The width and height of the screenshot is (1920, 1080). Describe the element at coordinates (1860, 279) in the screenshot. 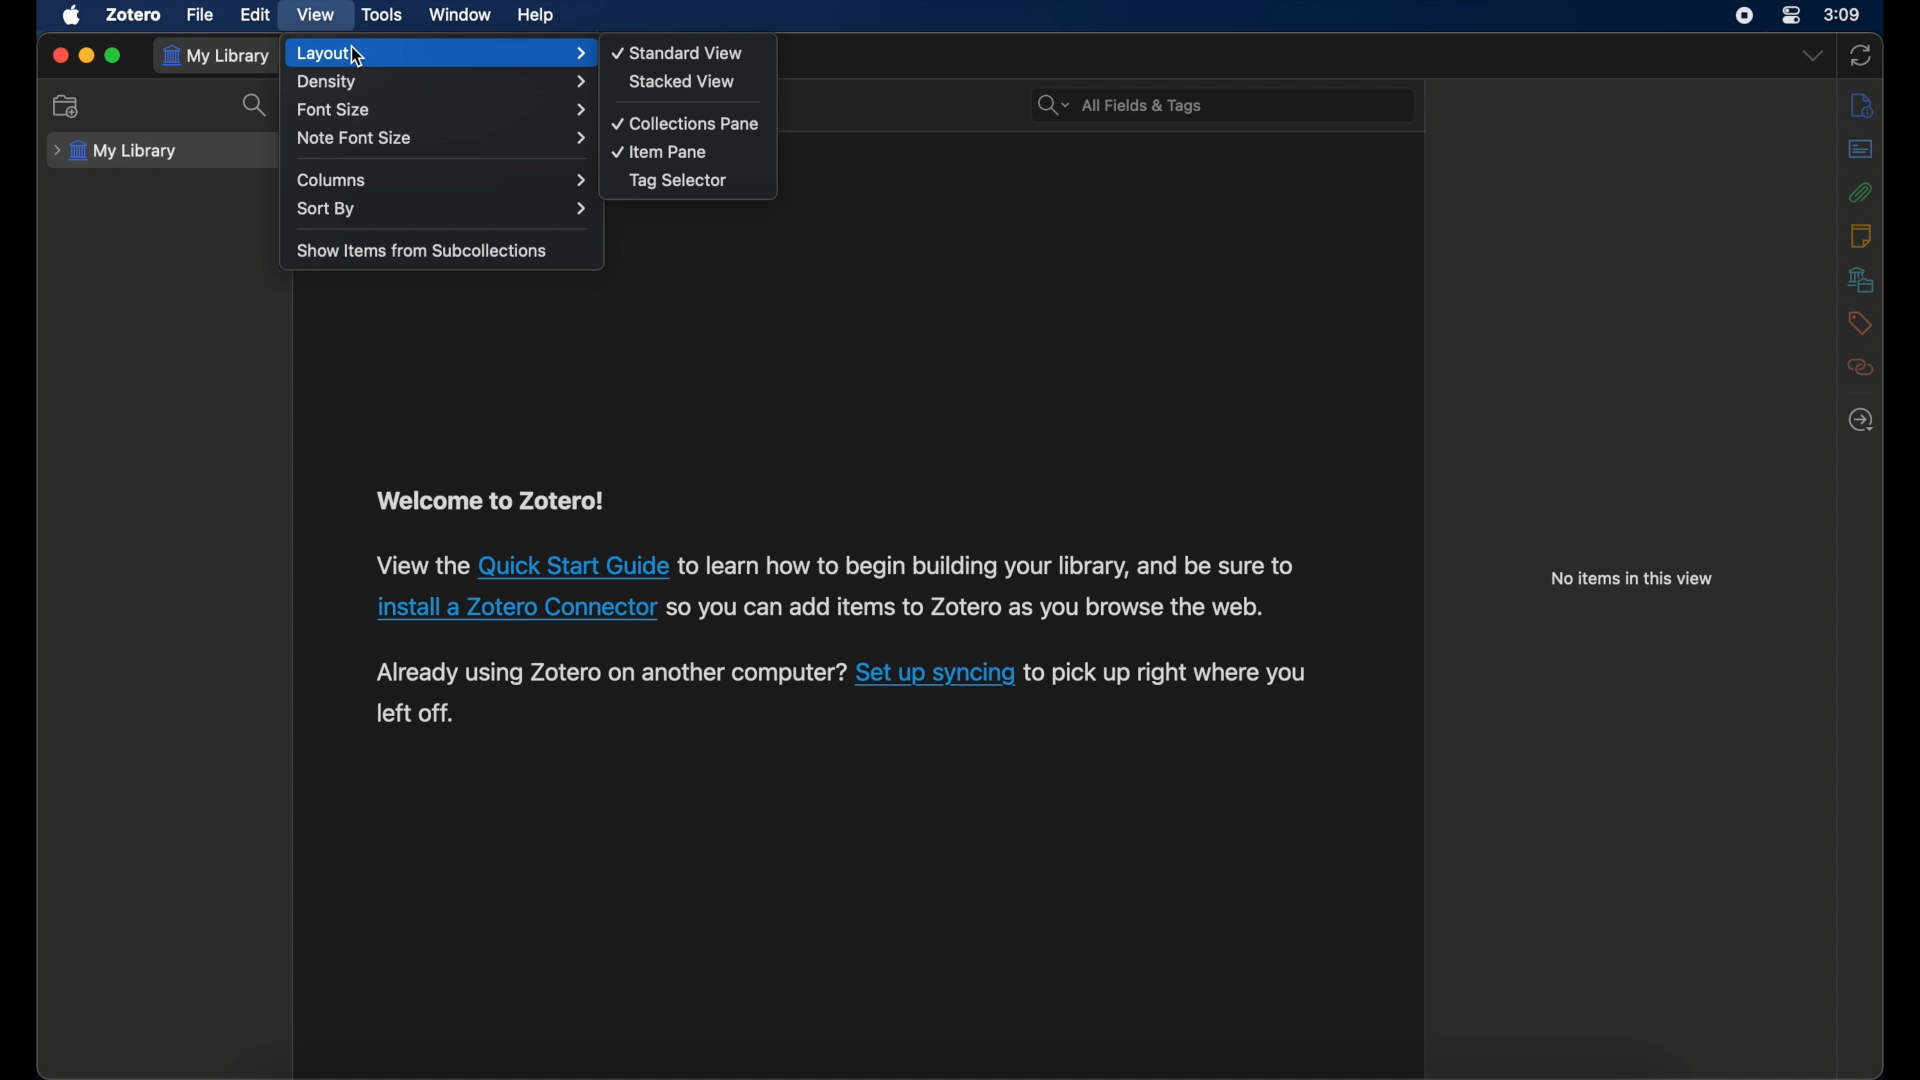

I see `libraries` at that location.